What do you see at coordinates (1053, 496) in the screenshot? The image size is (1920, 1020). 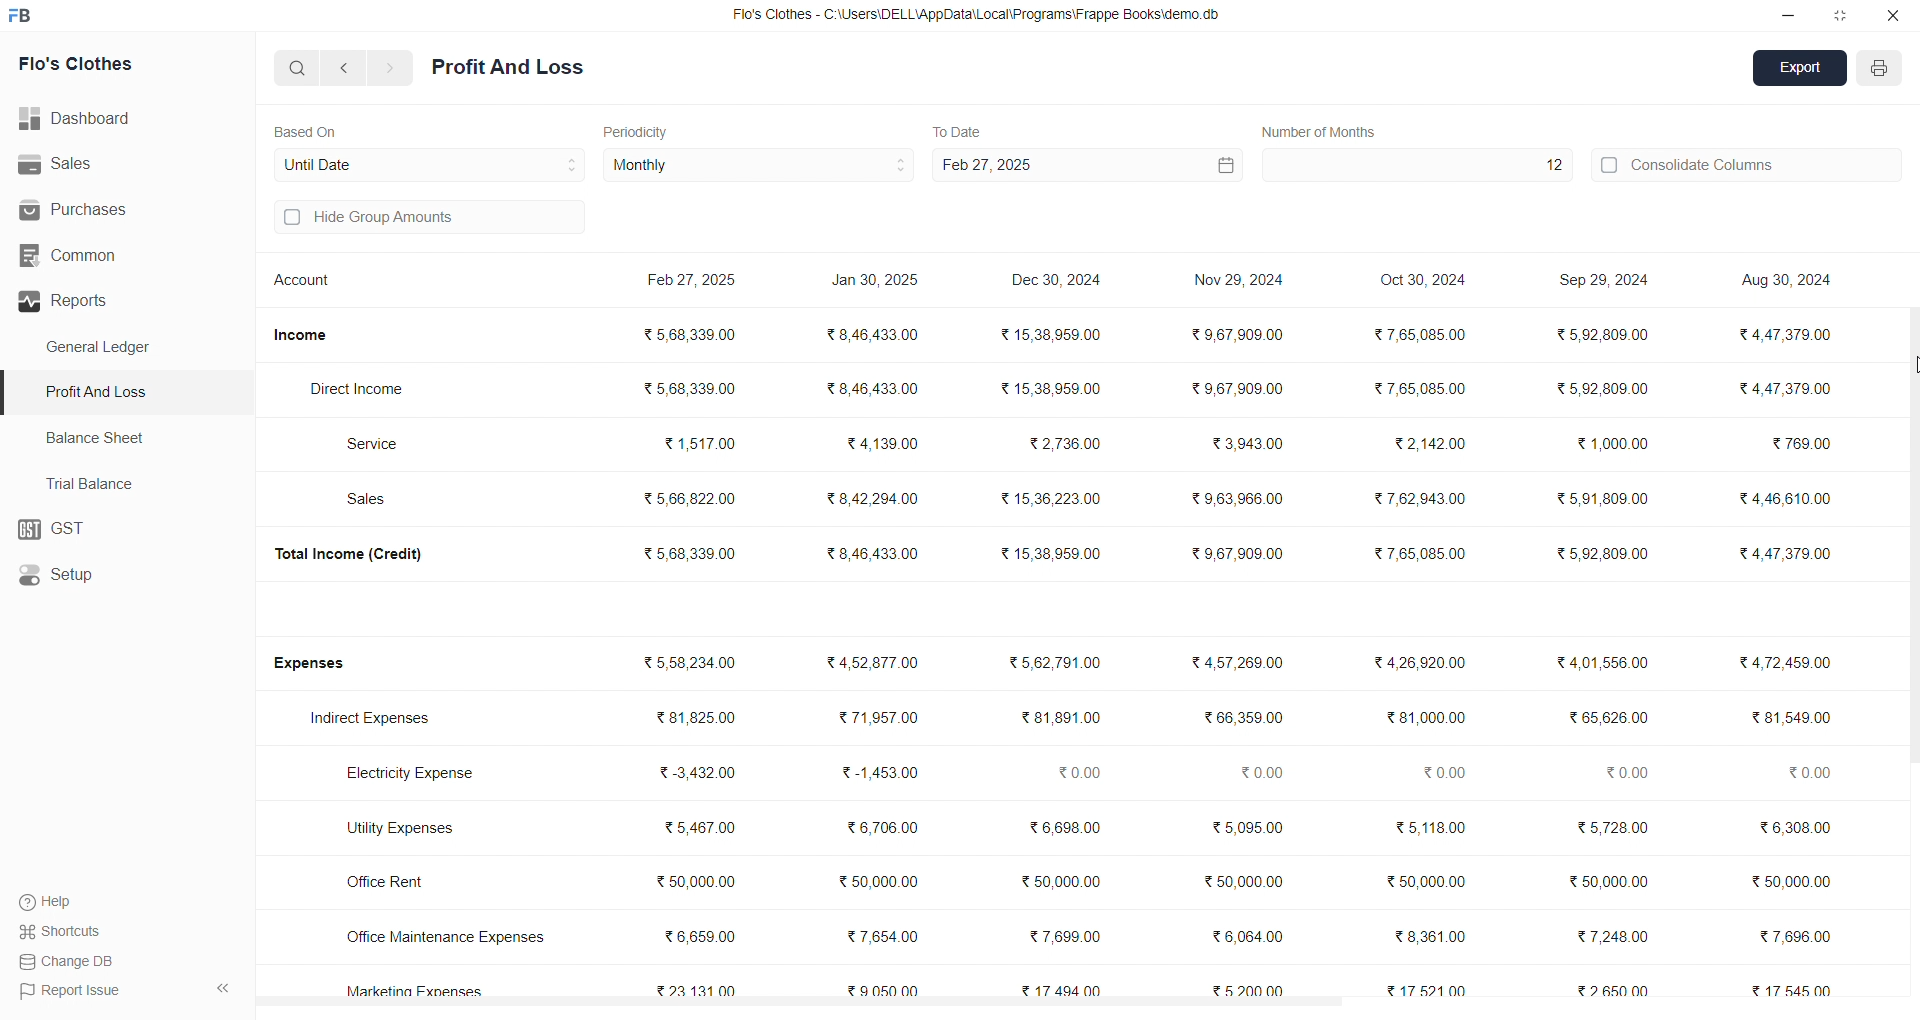 I see `₹15,36,223.00` at bounding box center [1053, 496].